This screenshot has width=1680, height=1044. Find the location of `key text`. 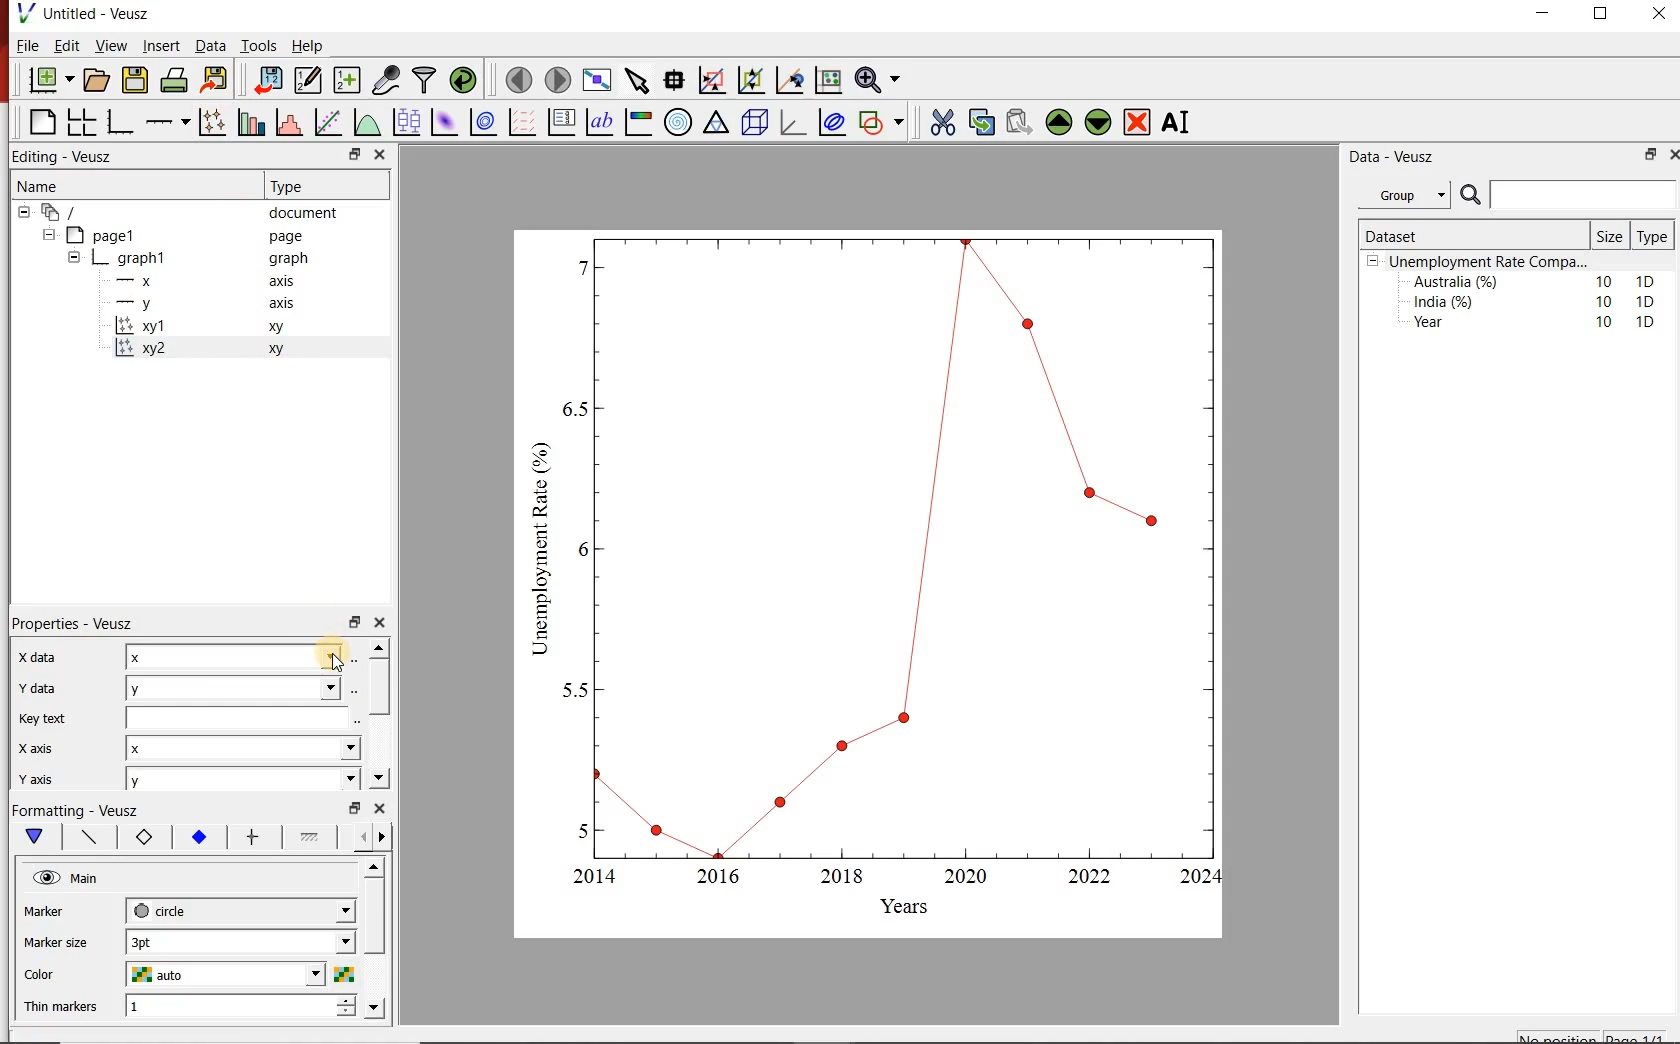

key text is located at coordinates (41, 719).